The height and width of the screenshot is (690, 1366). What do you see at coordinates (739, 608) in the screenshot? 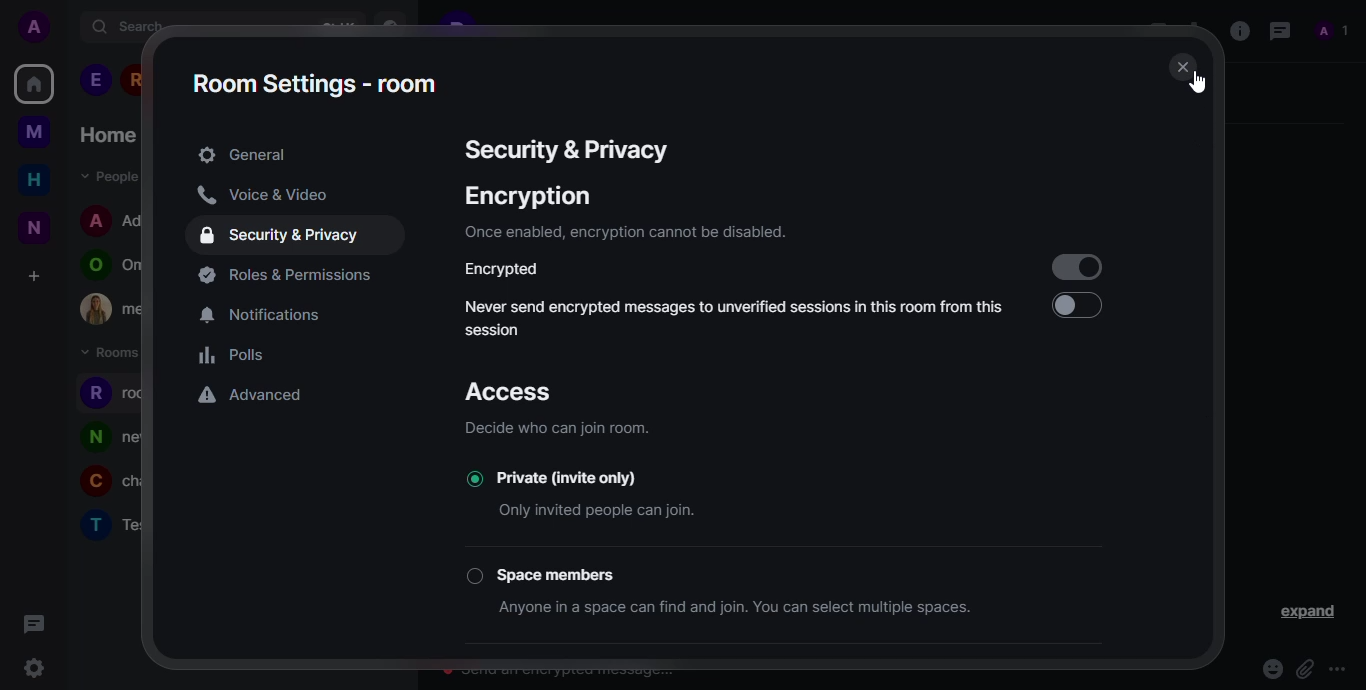
I see `Anyone in a space can find and join. You can select multiple spaces.` at bounding box center [739, 608].